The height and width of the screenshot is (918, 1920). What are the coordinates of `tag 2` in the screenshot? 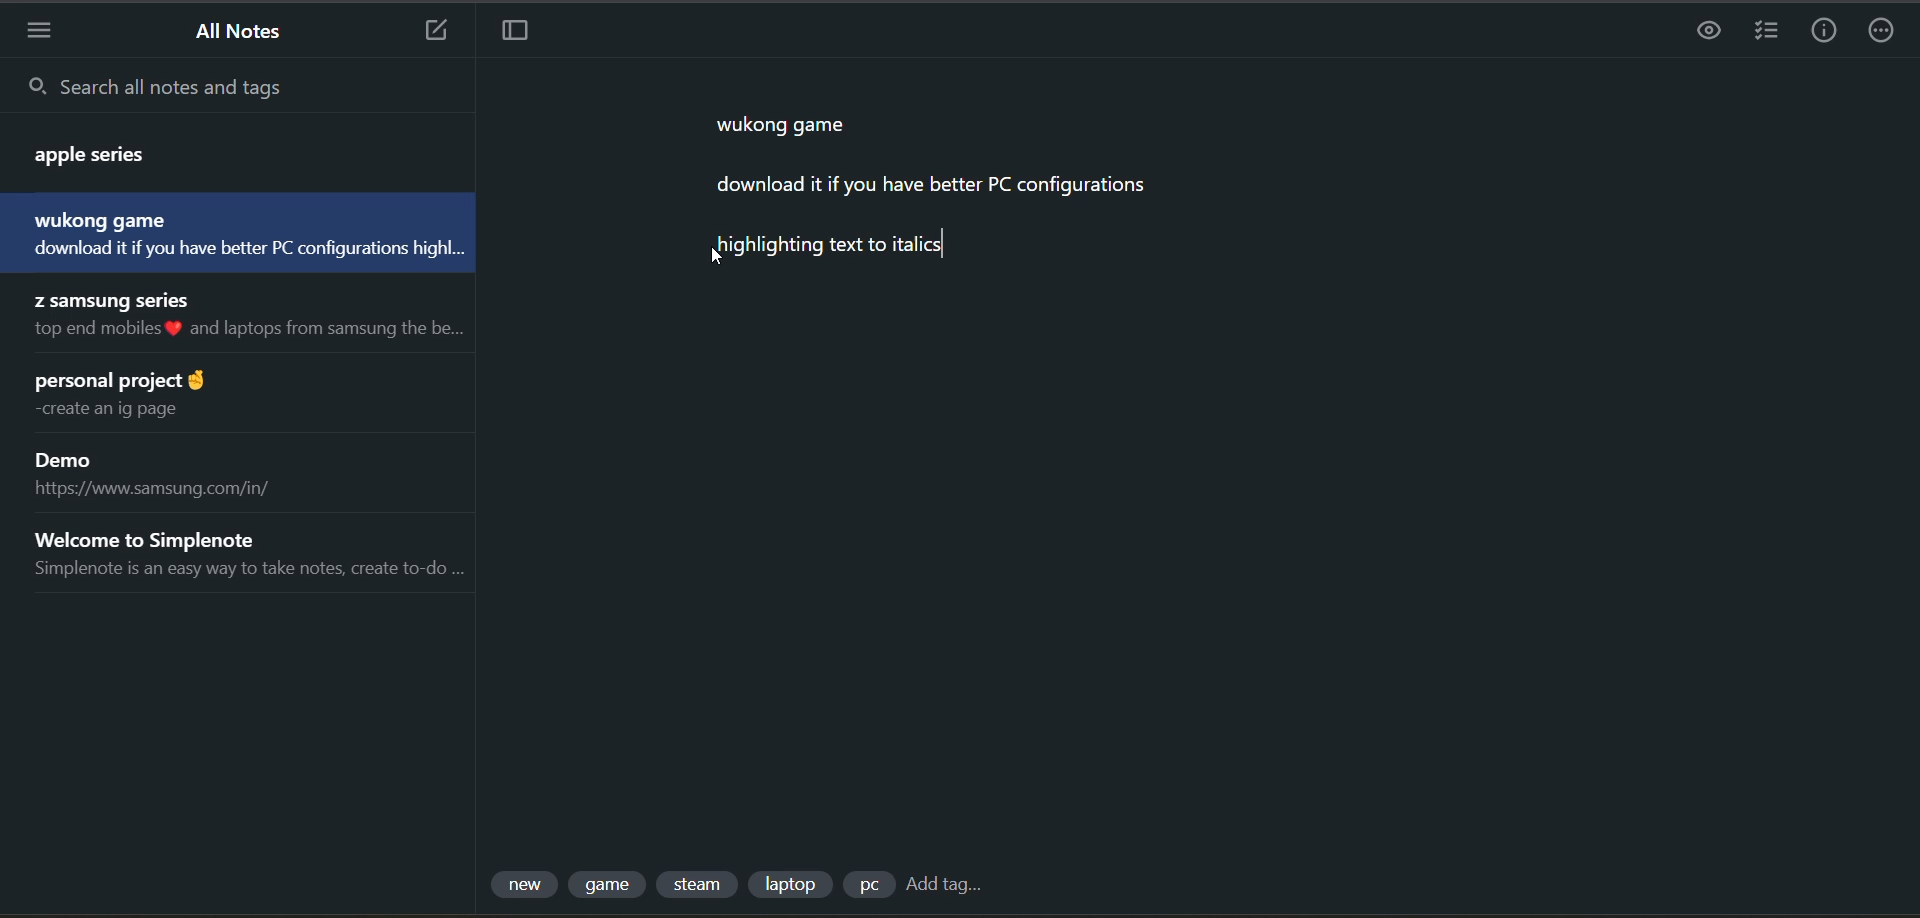 It's located at (610, 885).